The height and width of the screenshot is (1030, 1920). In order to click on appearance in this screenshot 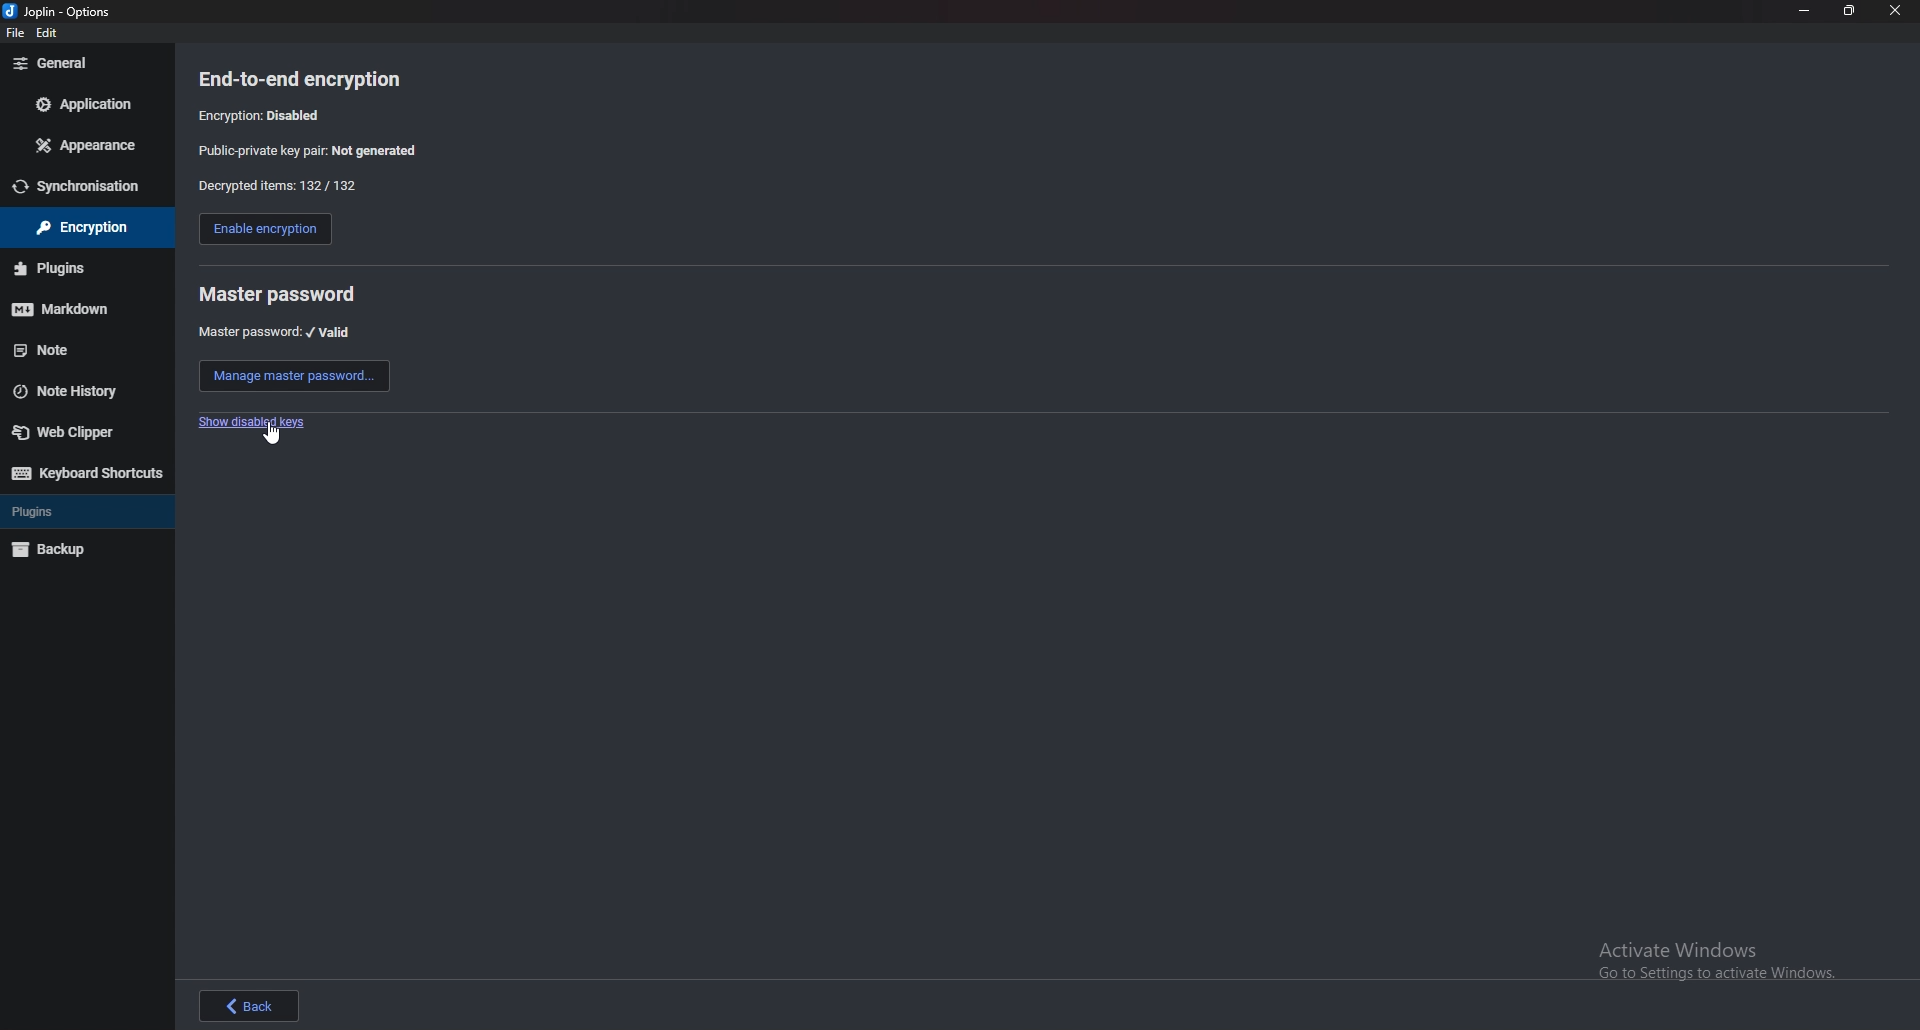, I will do `click(83, 146)`.